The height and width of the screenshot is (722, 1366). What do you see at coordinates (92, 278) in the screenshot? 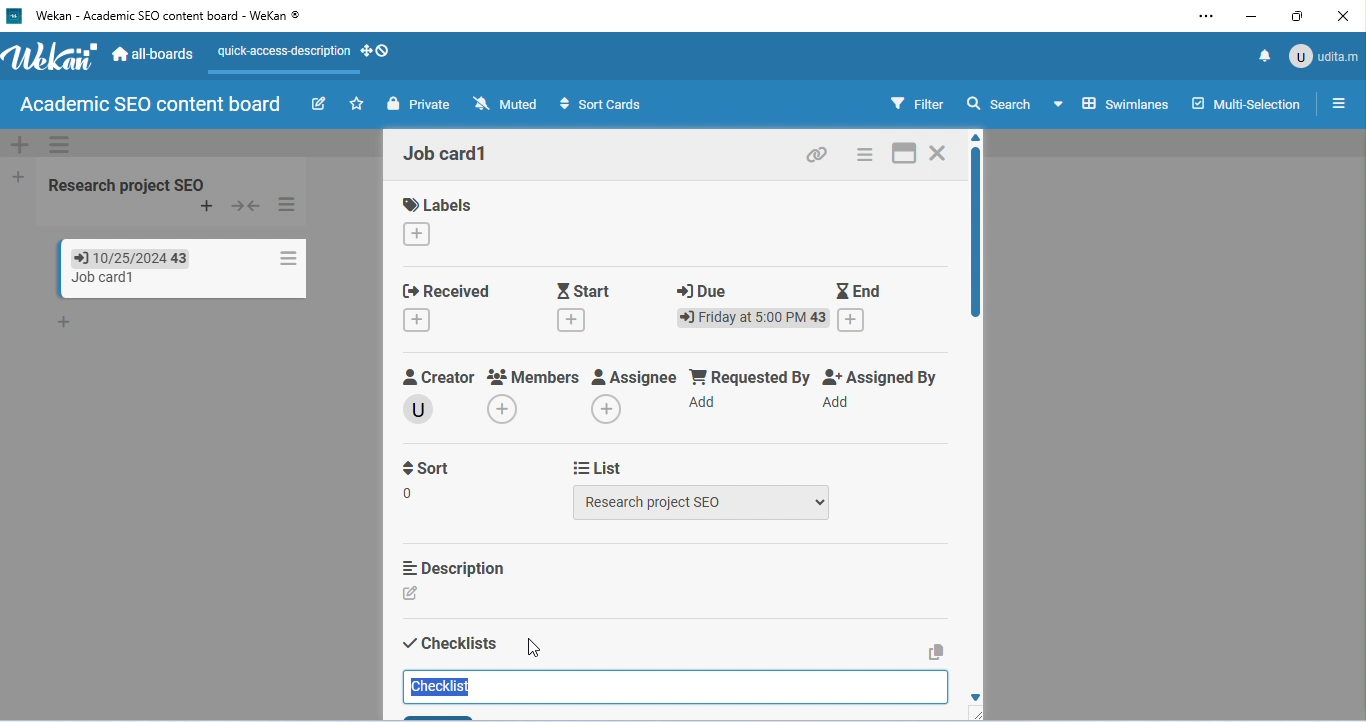
I see `card name: Job card1` at bounding box center [92, 278].